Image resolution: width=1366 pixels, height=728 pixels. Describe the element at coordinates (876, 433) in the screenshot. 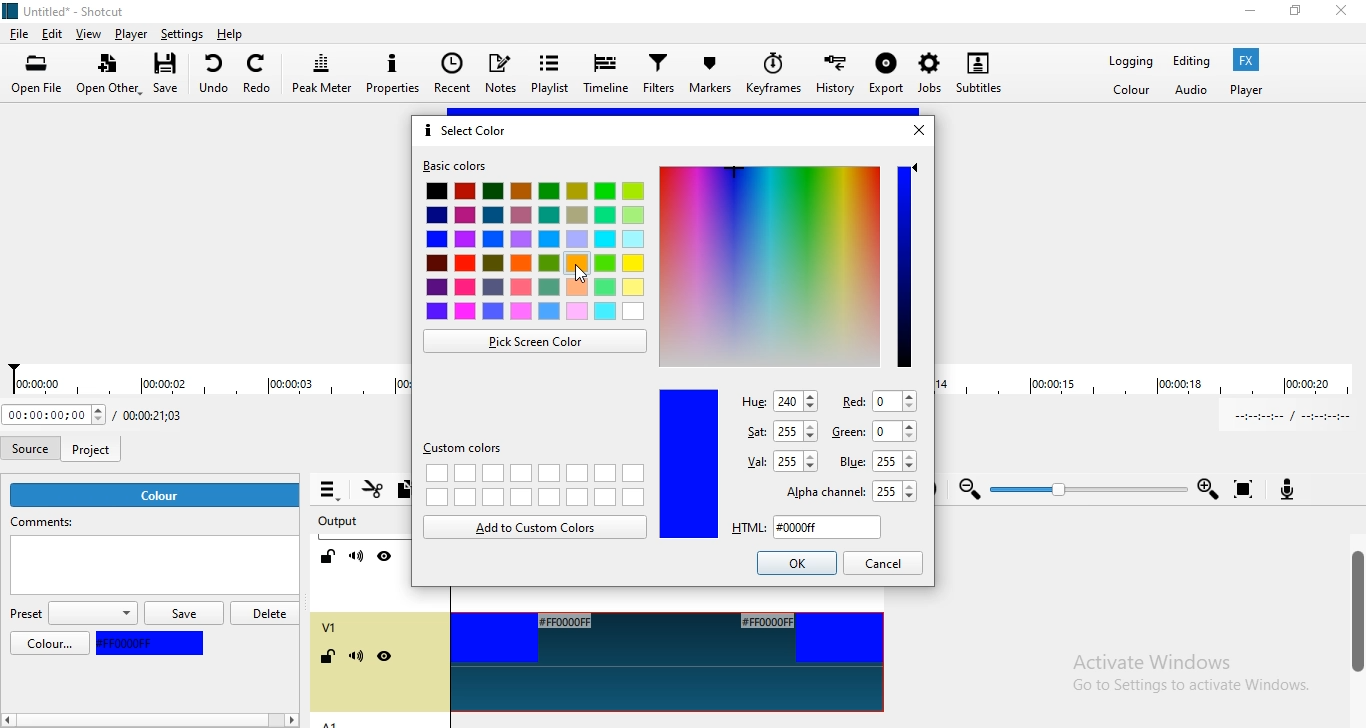

I see `green` at that location.